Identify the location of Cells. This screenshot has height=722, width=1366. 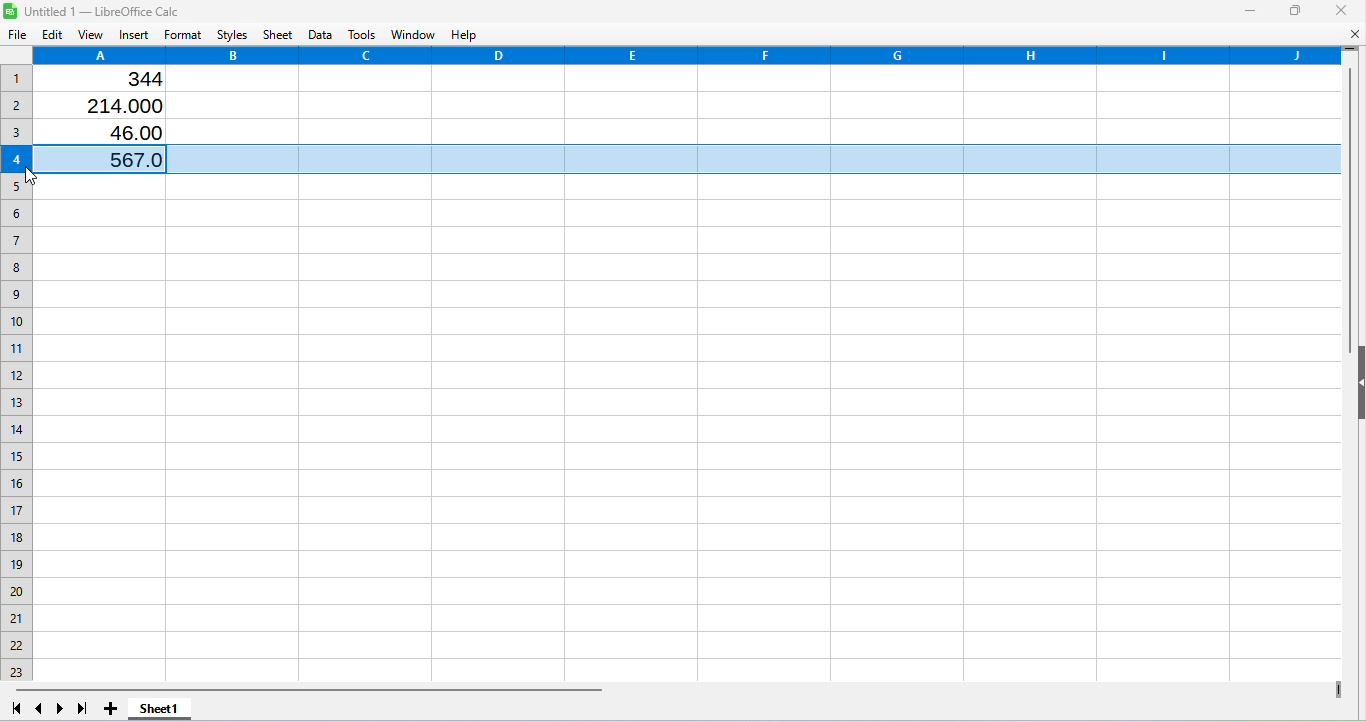
(687, 431).